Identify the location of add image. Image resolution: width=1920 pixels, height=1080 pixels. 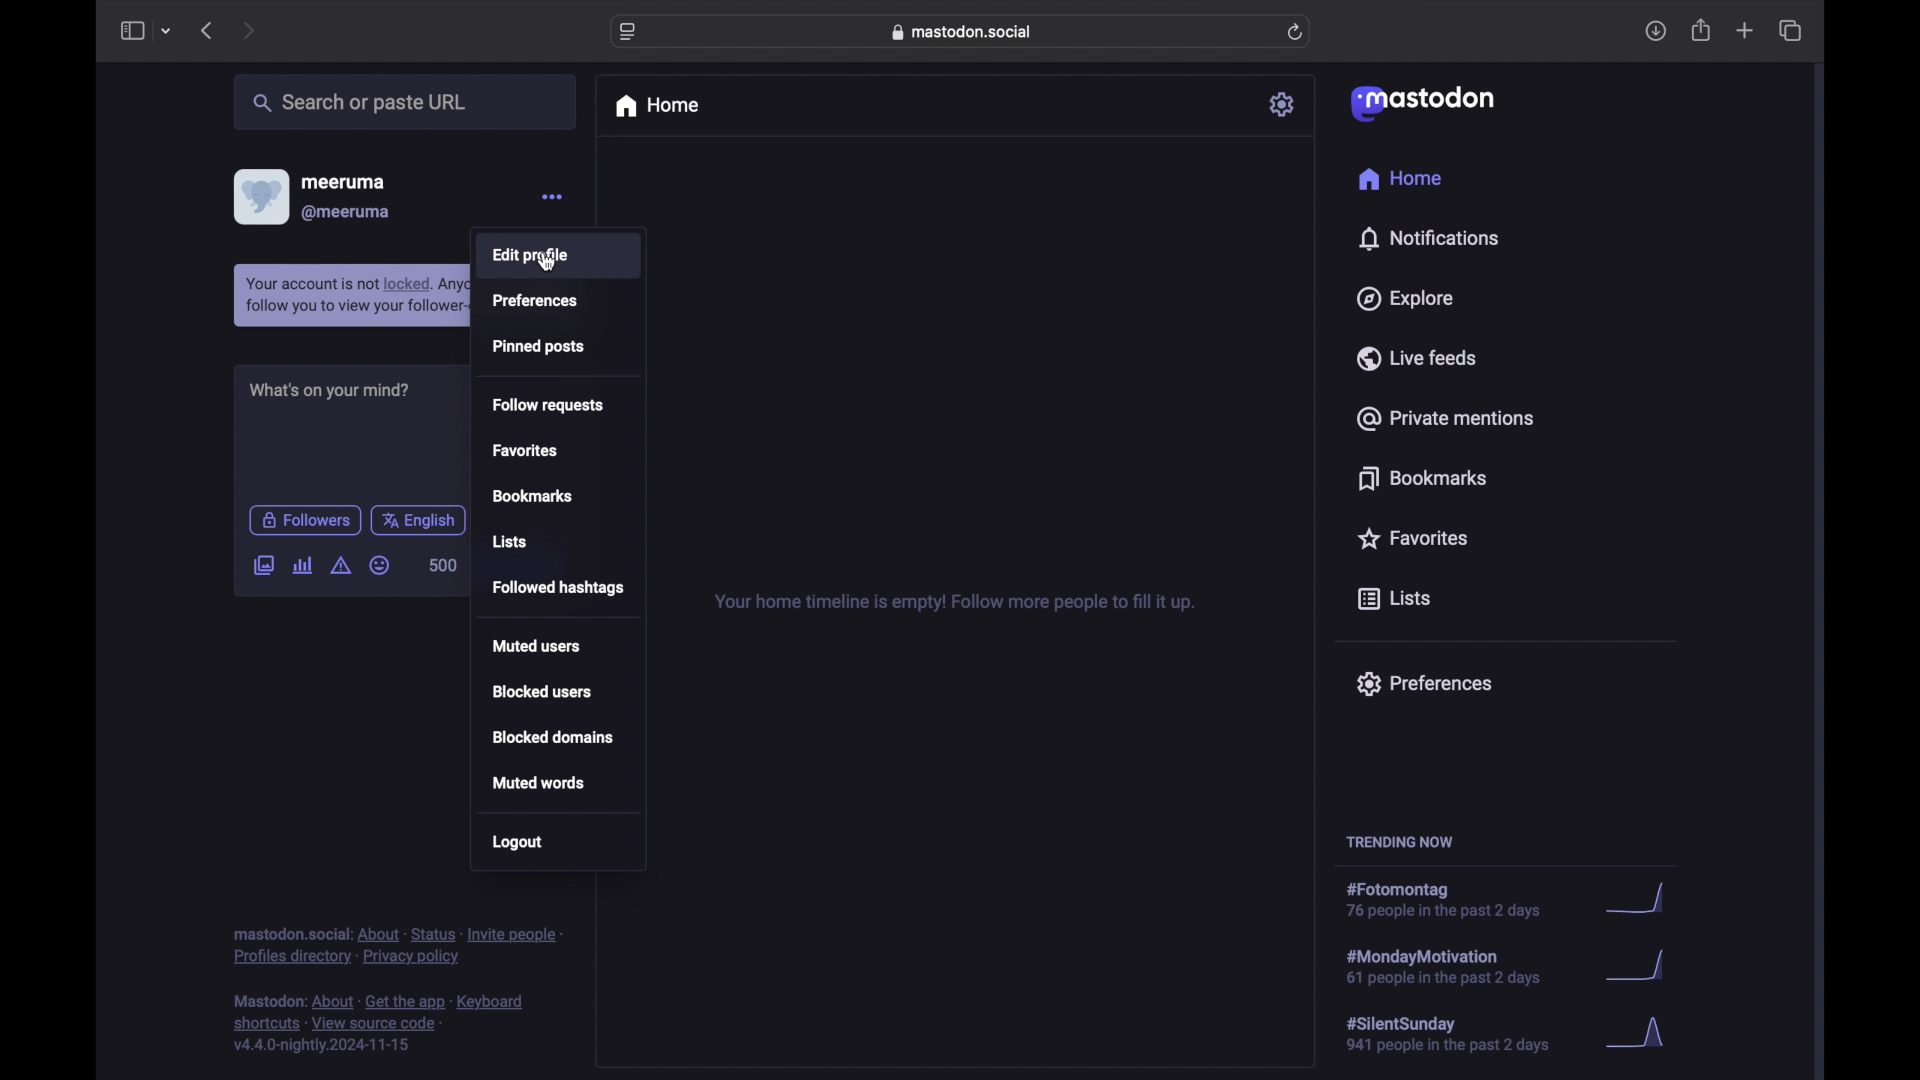
(263, 566).